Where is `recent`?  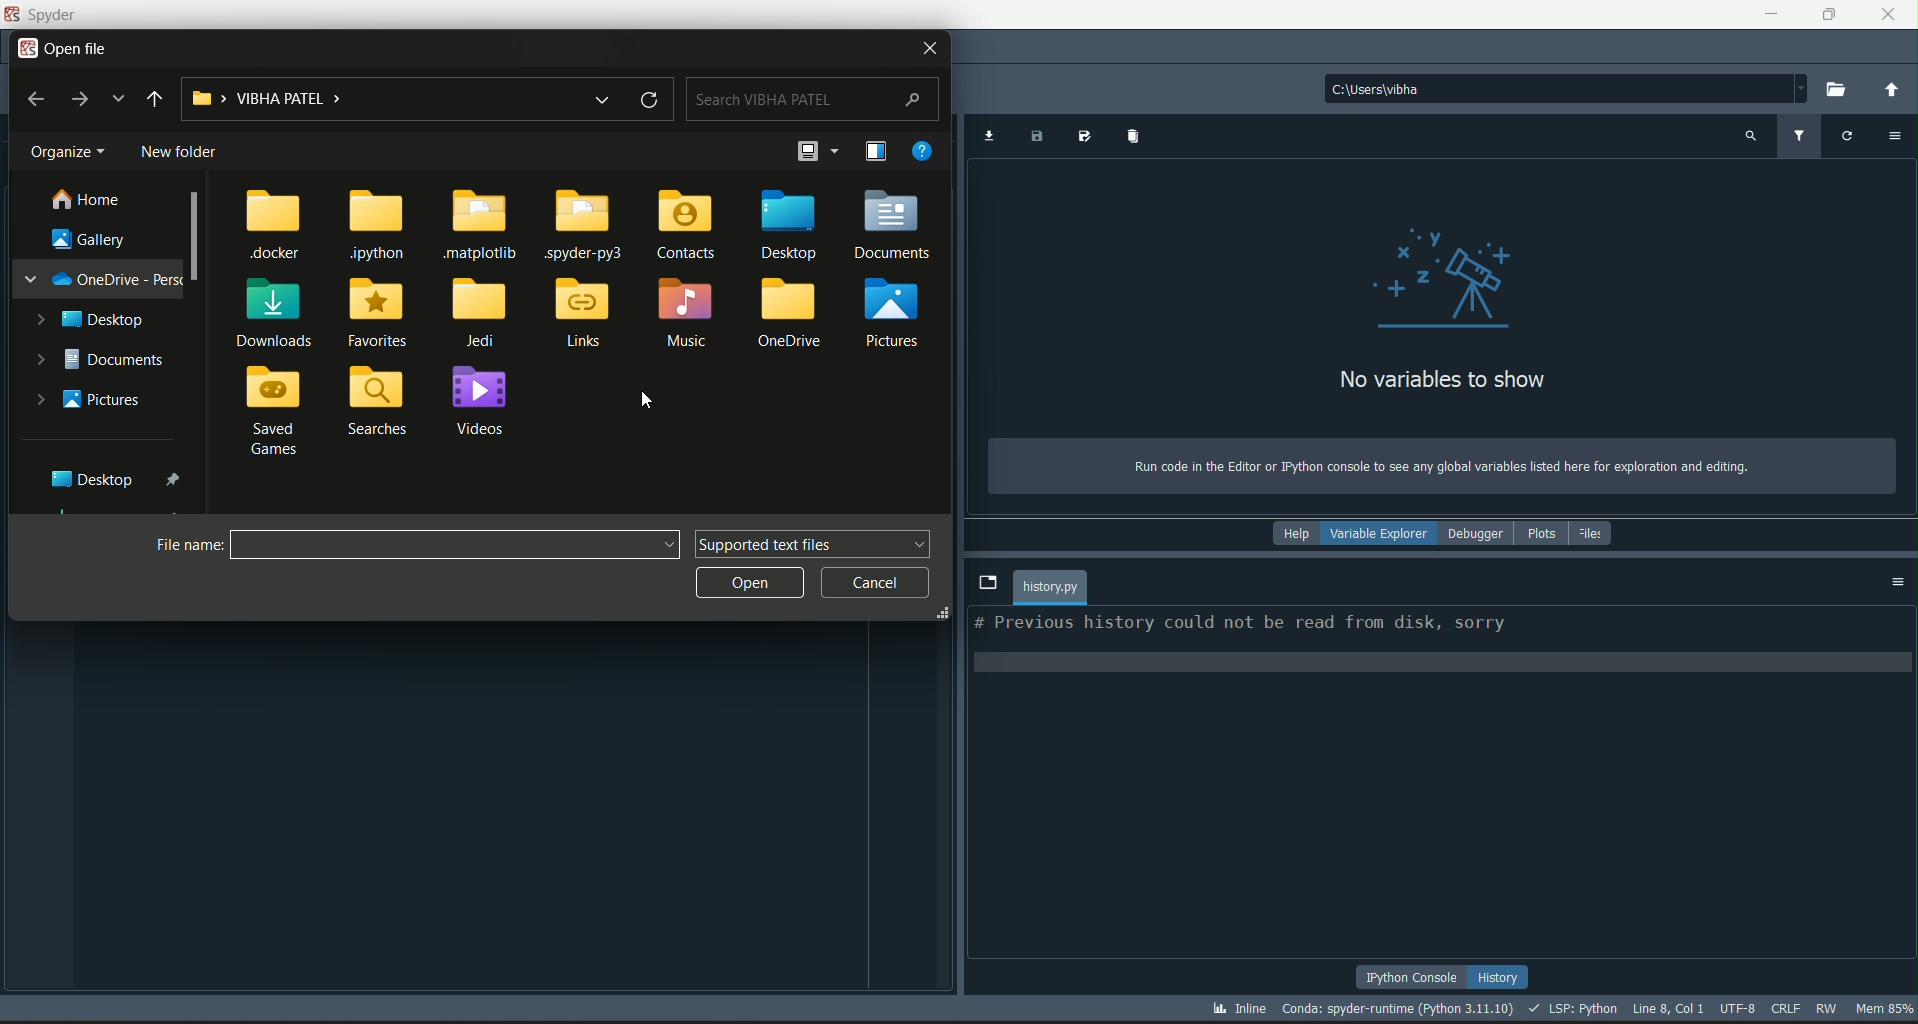 recent is located at coordinates (117, 99).